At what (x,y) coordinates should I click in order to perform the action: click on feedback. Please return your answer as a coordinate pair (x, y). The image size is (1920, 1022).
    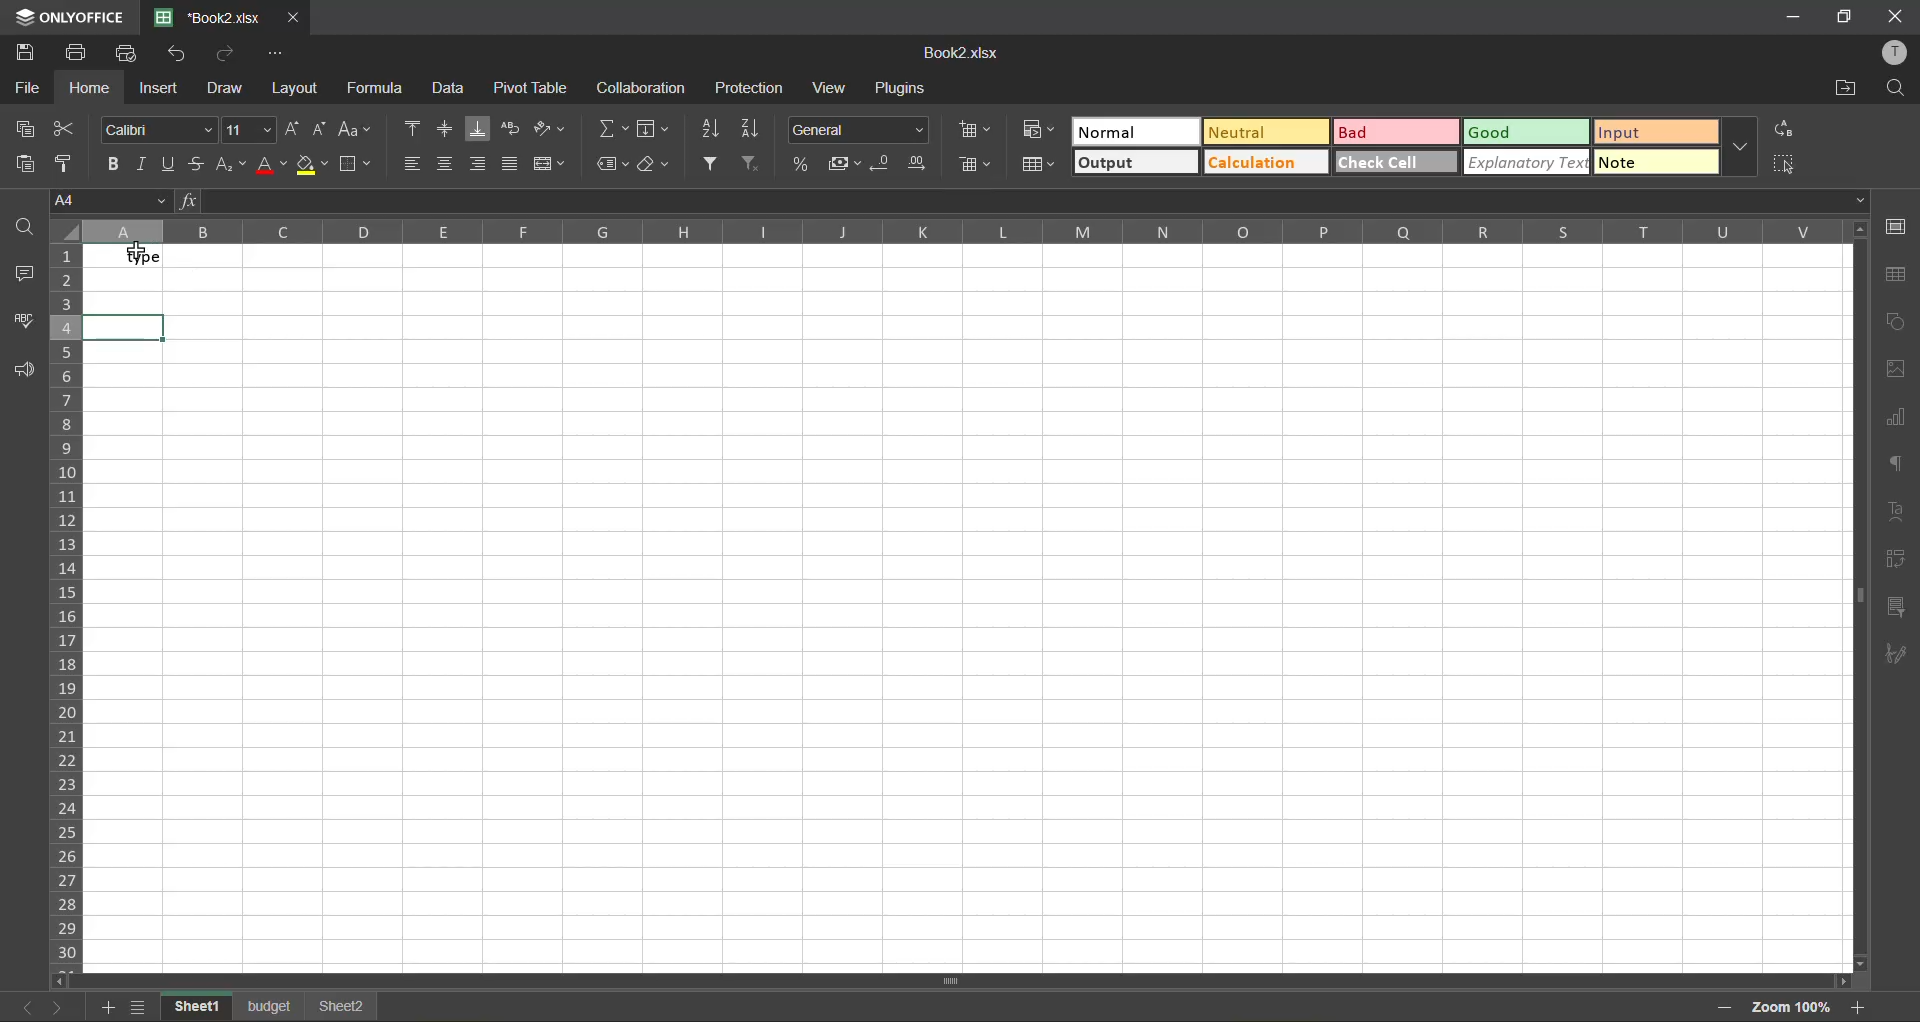
    Looking at the image, I should click on (26, 372).